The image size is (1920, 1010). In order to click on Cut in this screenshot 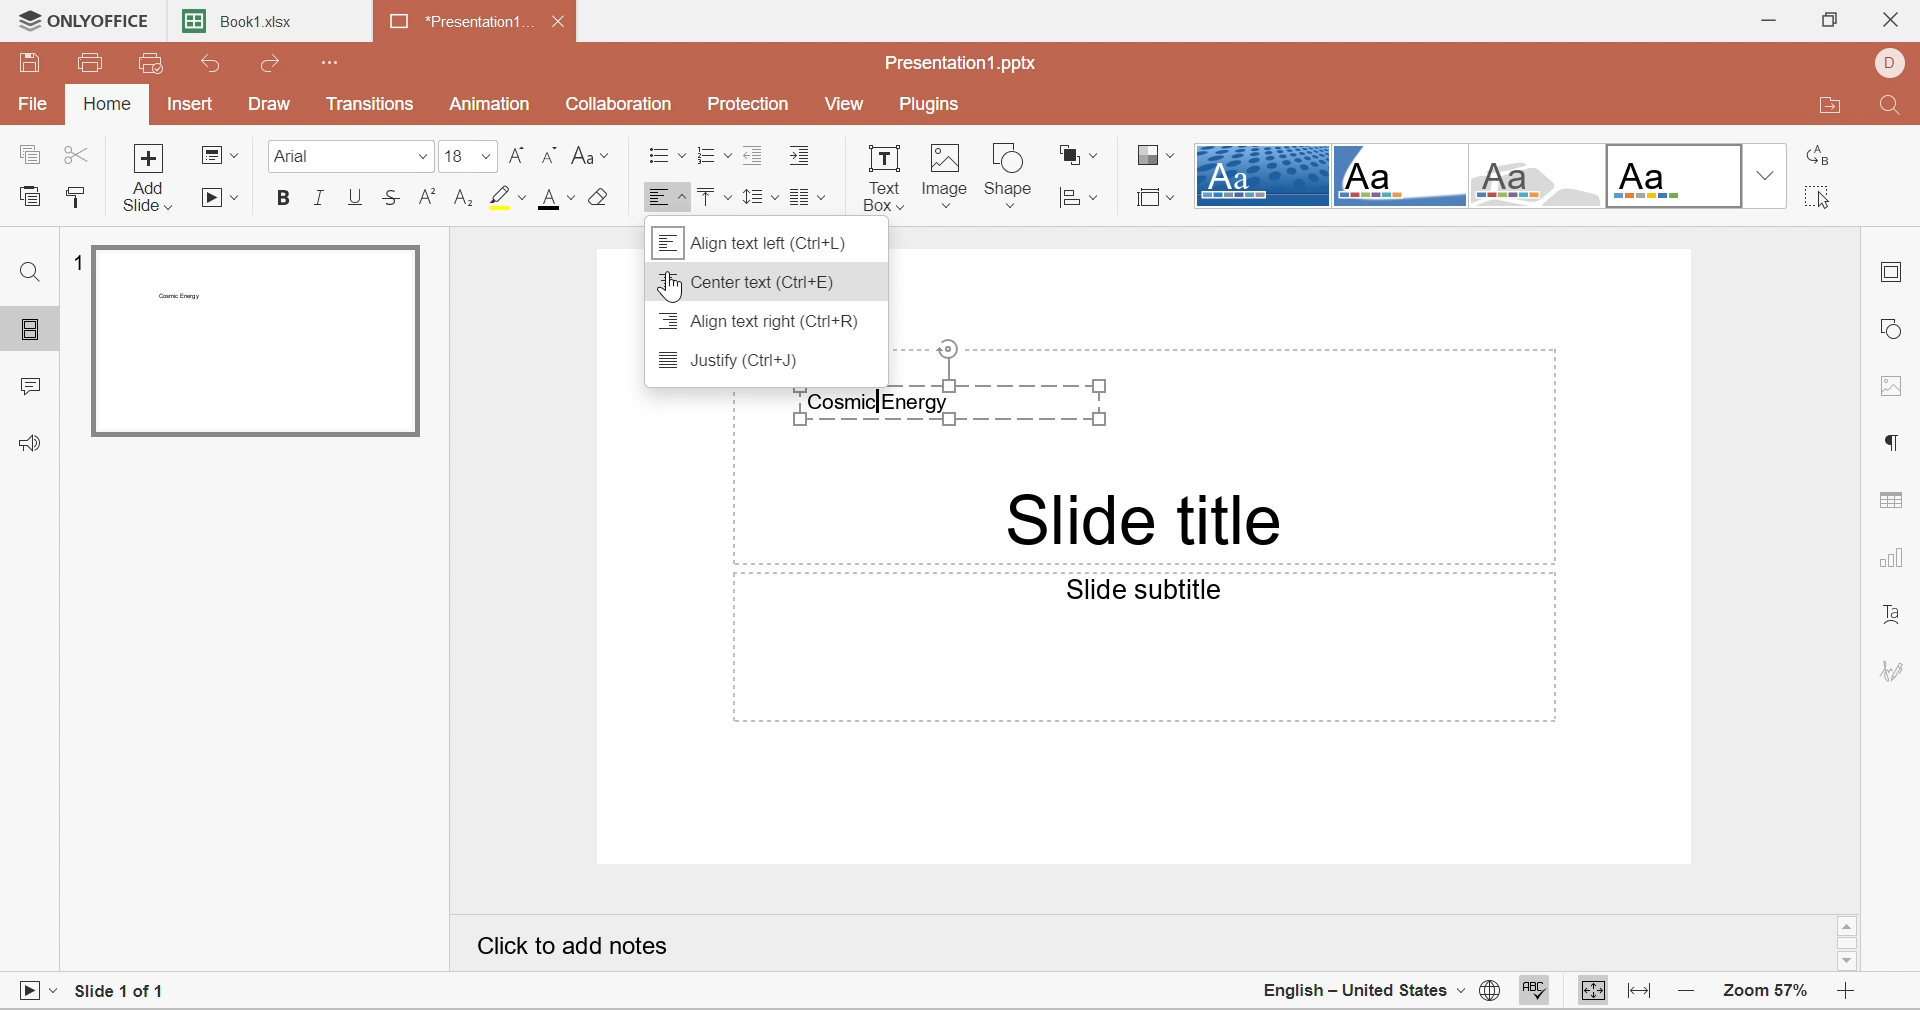, I will do `click(76, 156)`.